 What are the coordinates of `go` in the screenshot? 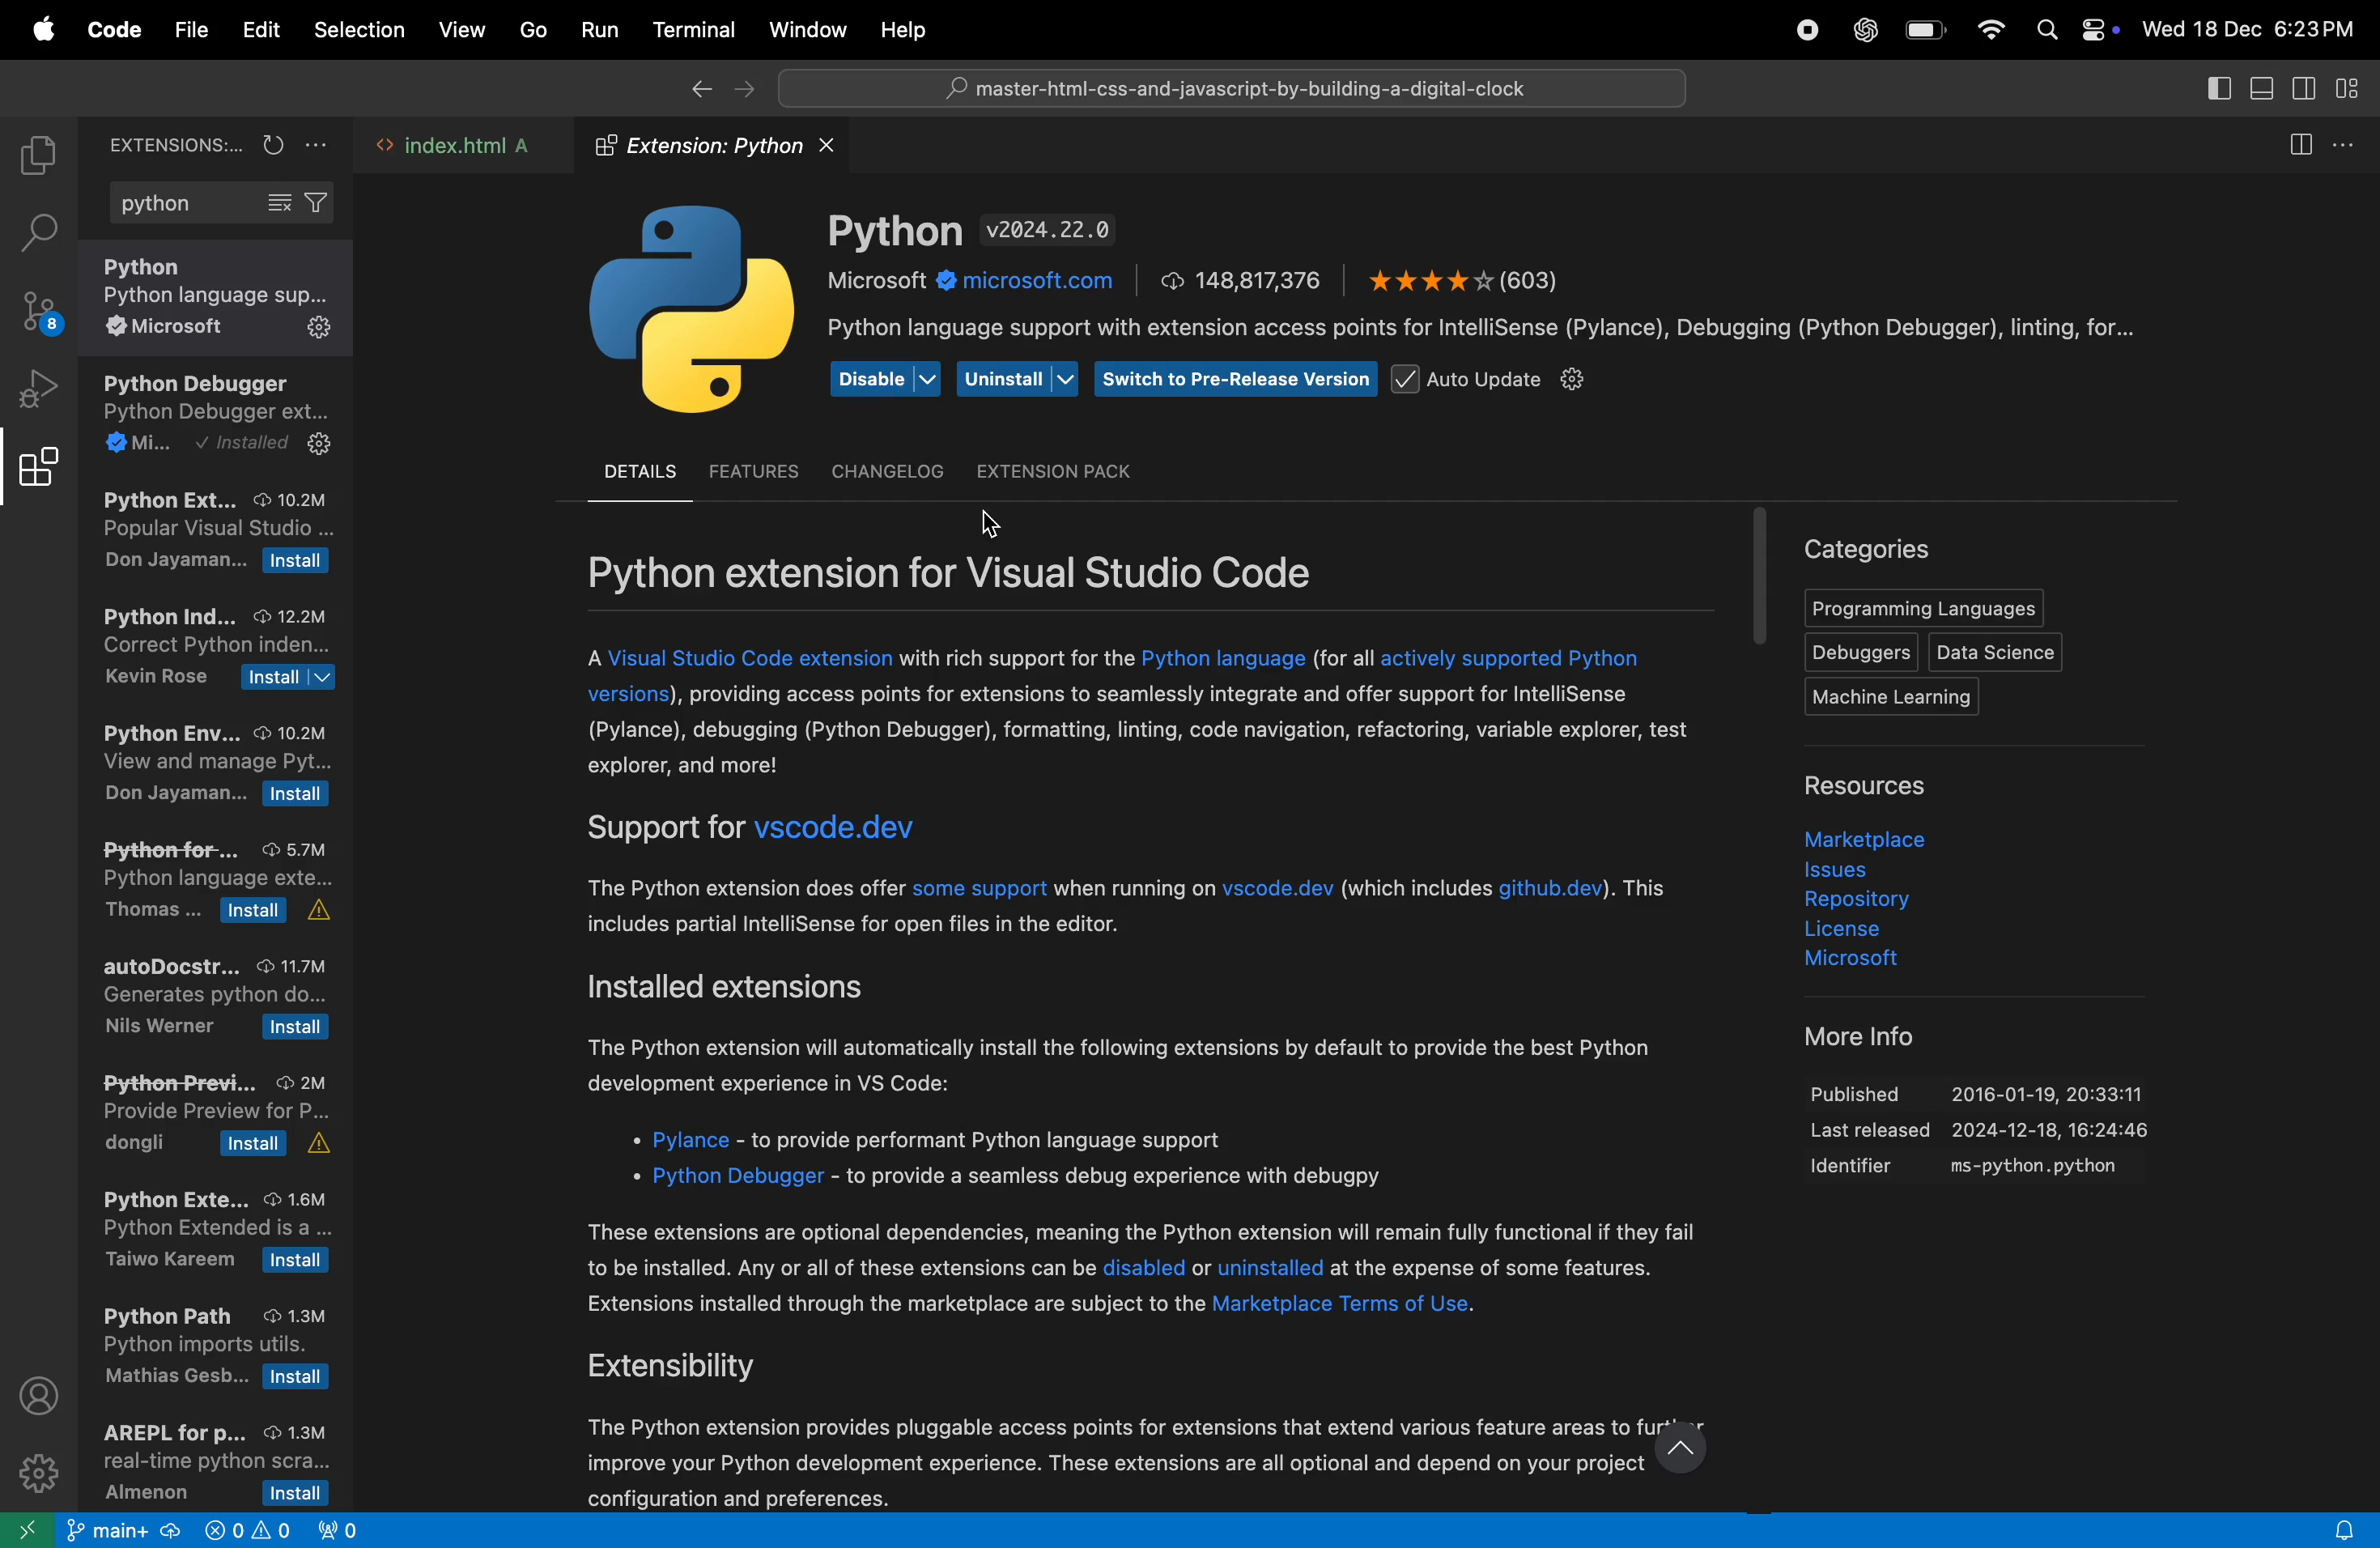 It's located at (529, 31).